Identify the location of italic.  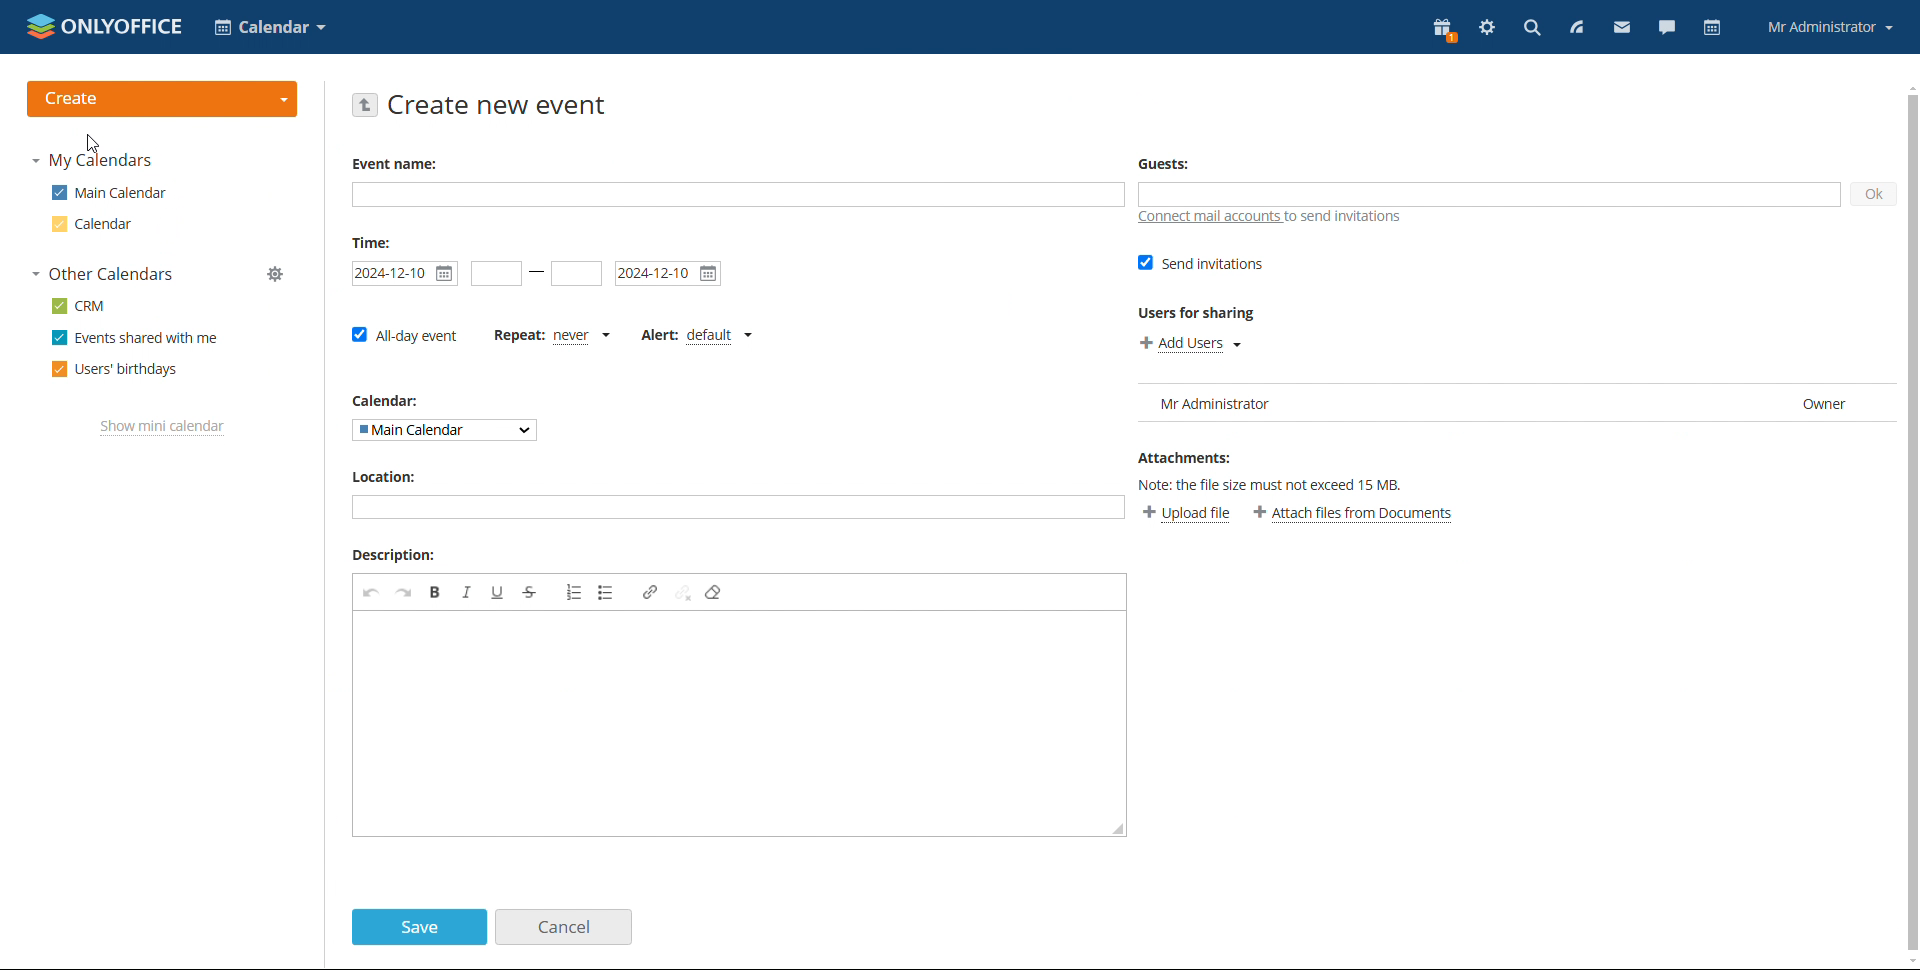
(467, 592).